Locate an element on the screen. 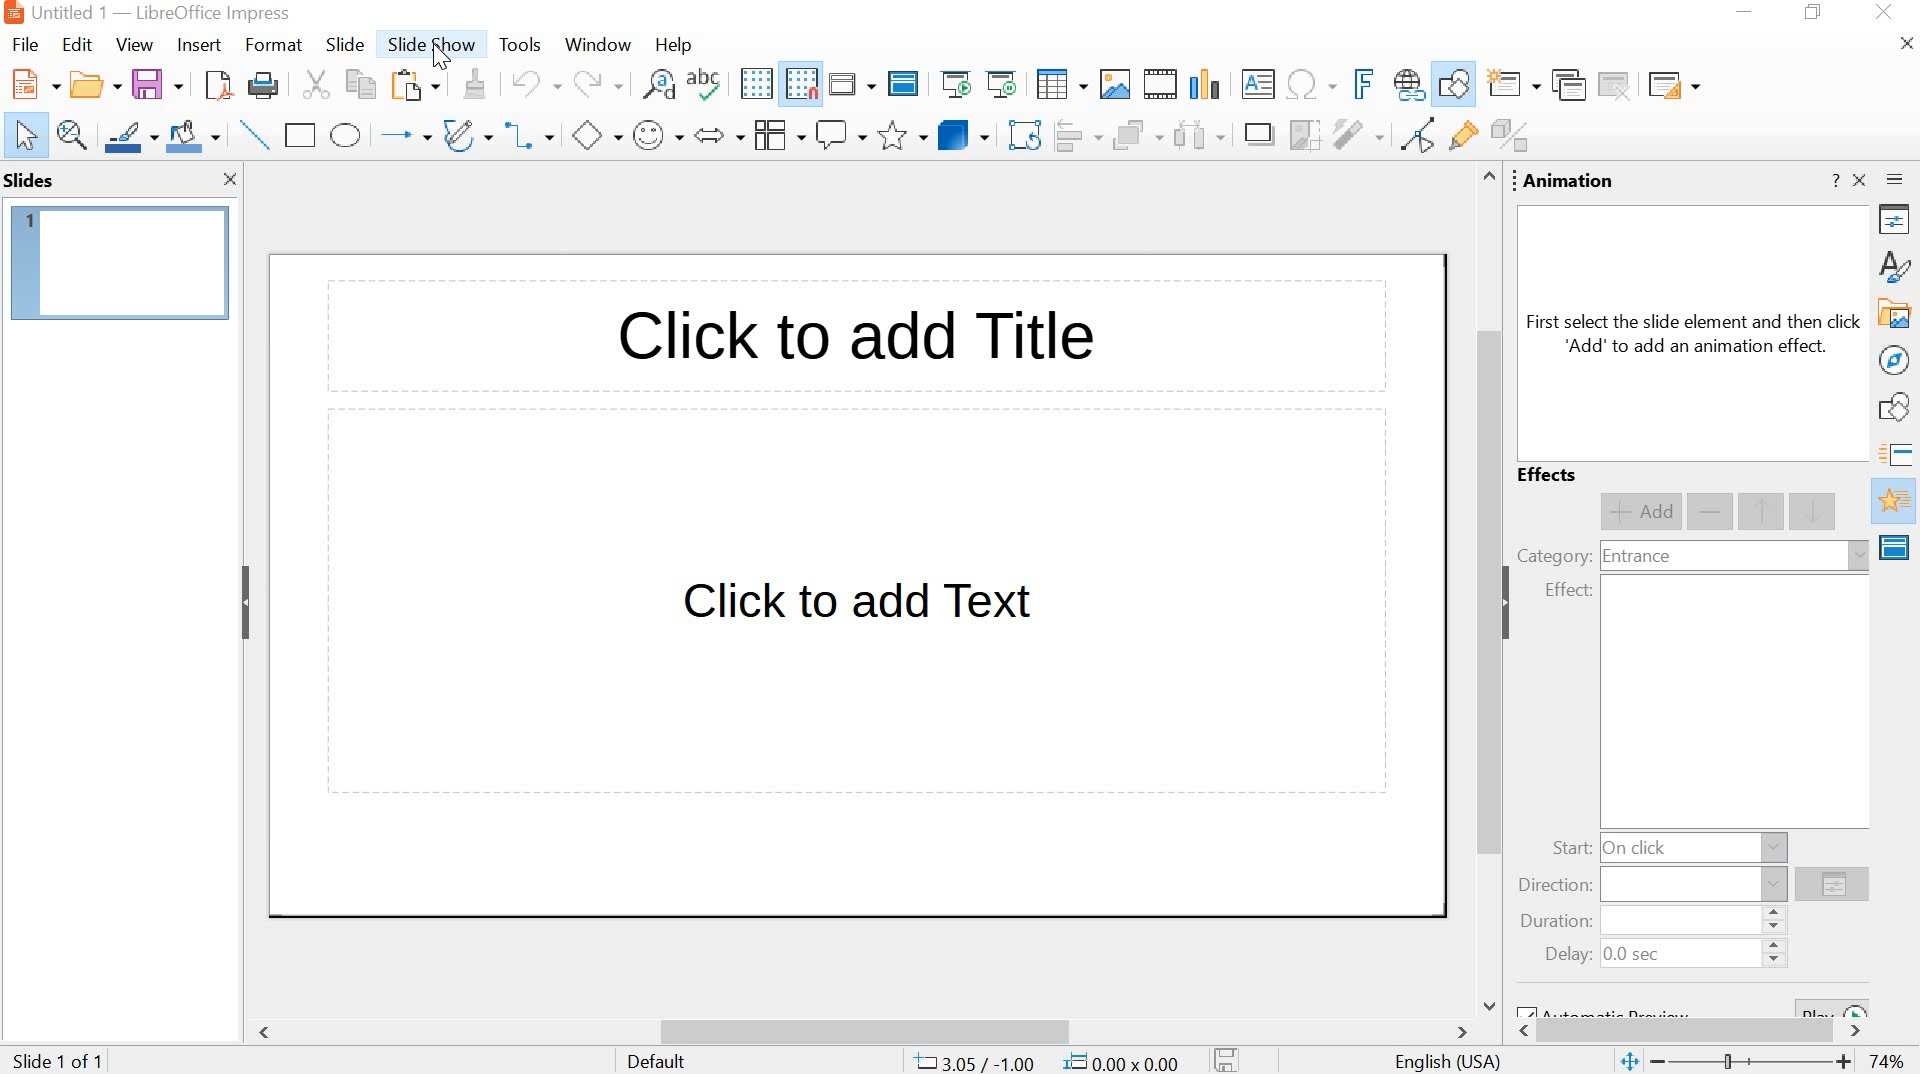 The height and width of the screenshot is (1074, 1920). default is located at coordinates (658, 1061).